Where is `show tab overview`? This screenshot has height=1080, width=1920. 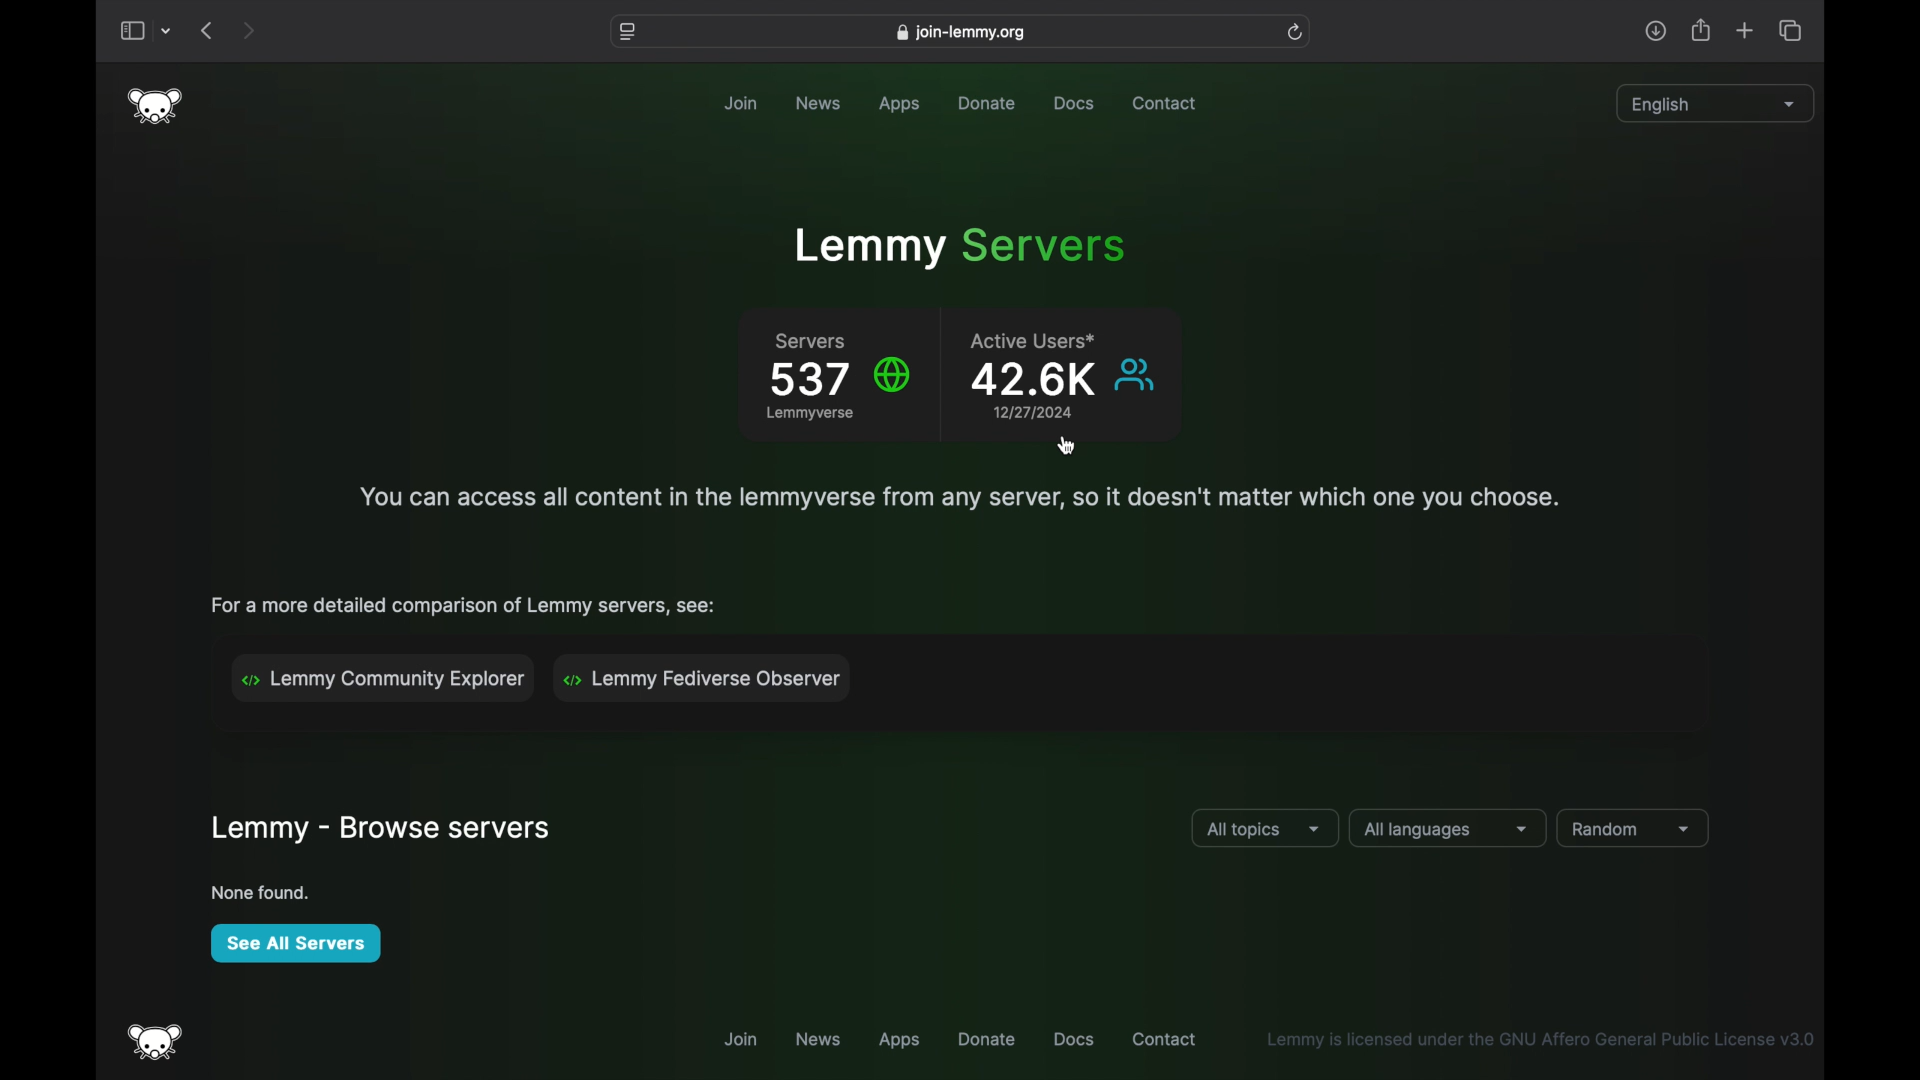
show tab overview is located at coordinates (1792, 30).